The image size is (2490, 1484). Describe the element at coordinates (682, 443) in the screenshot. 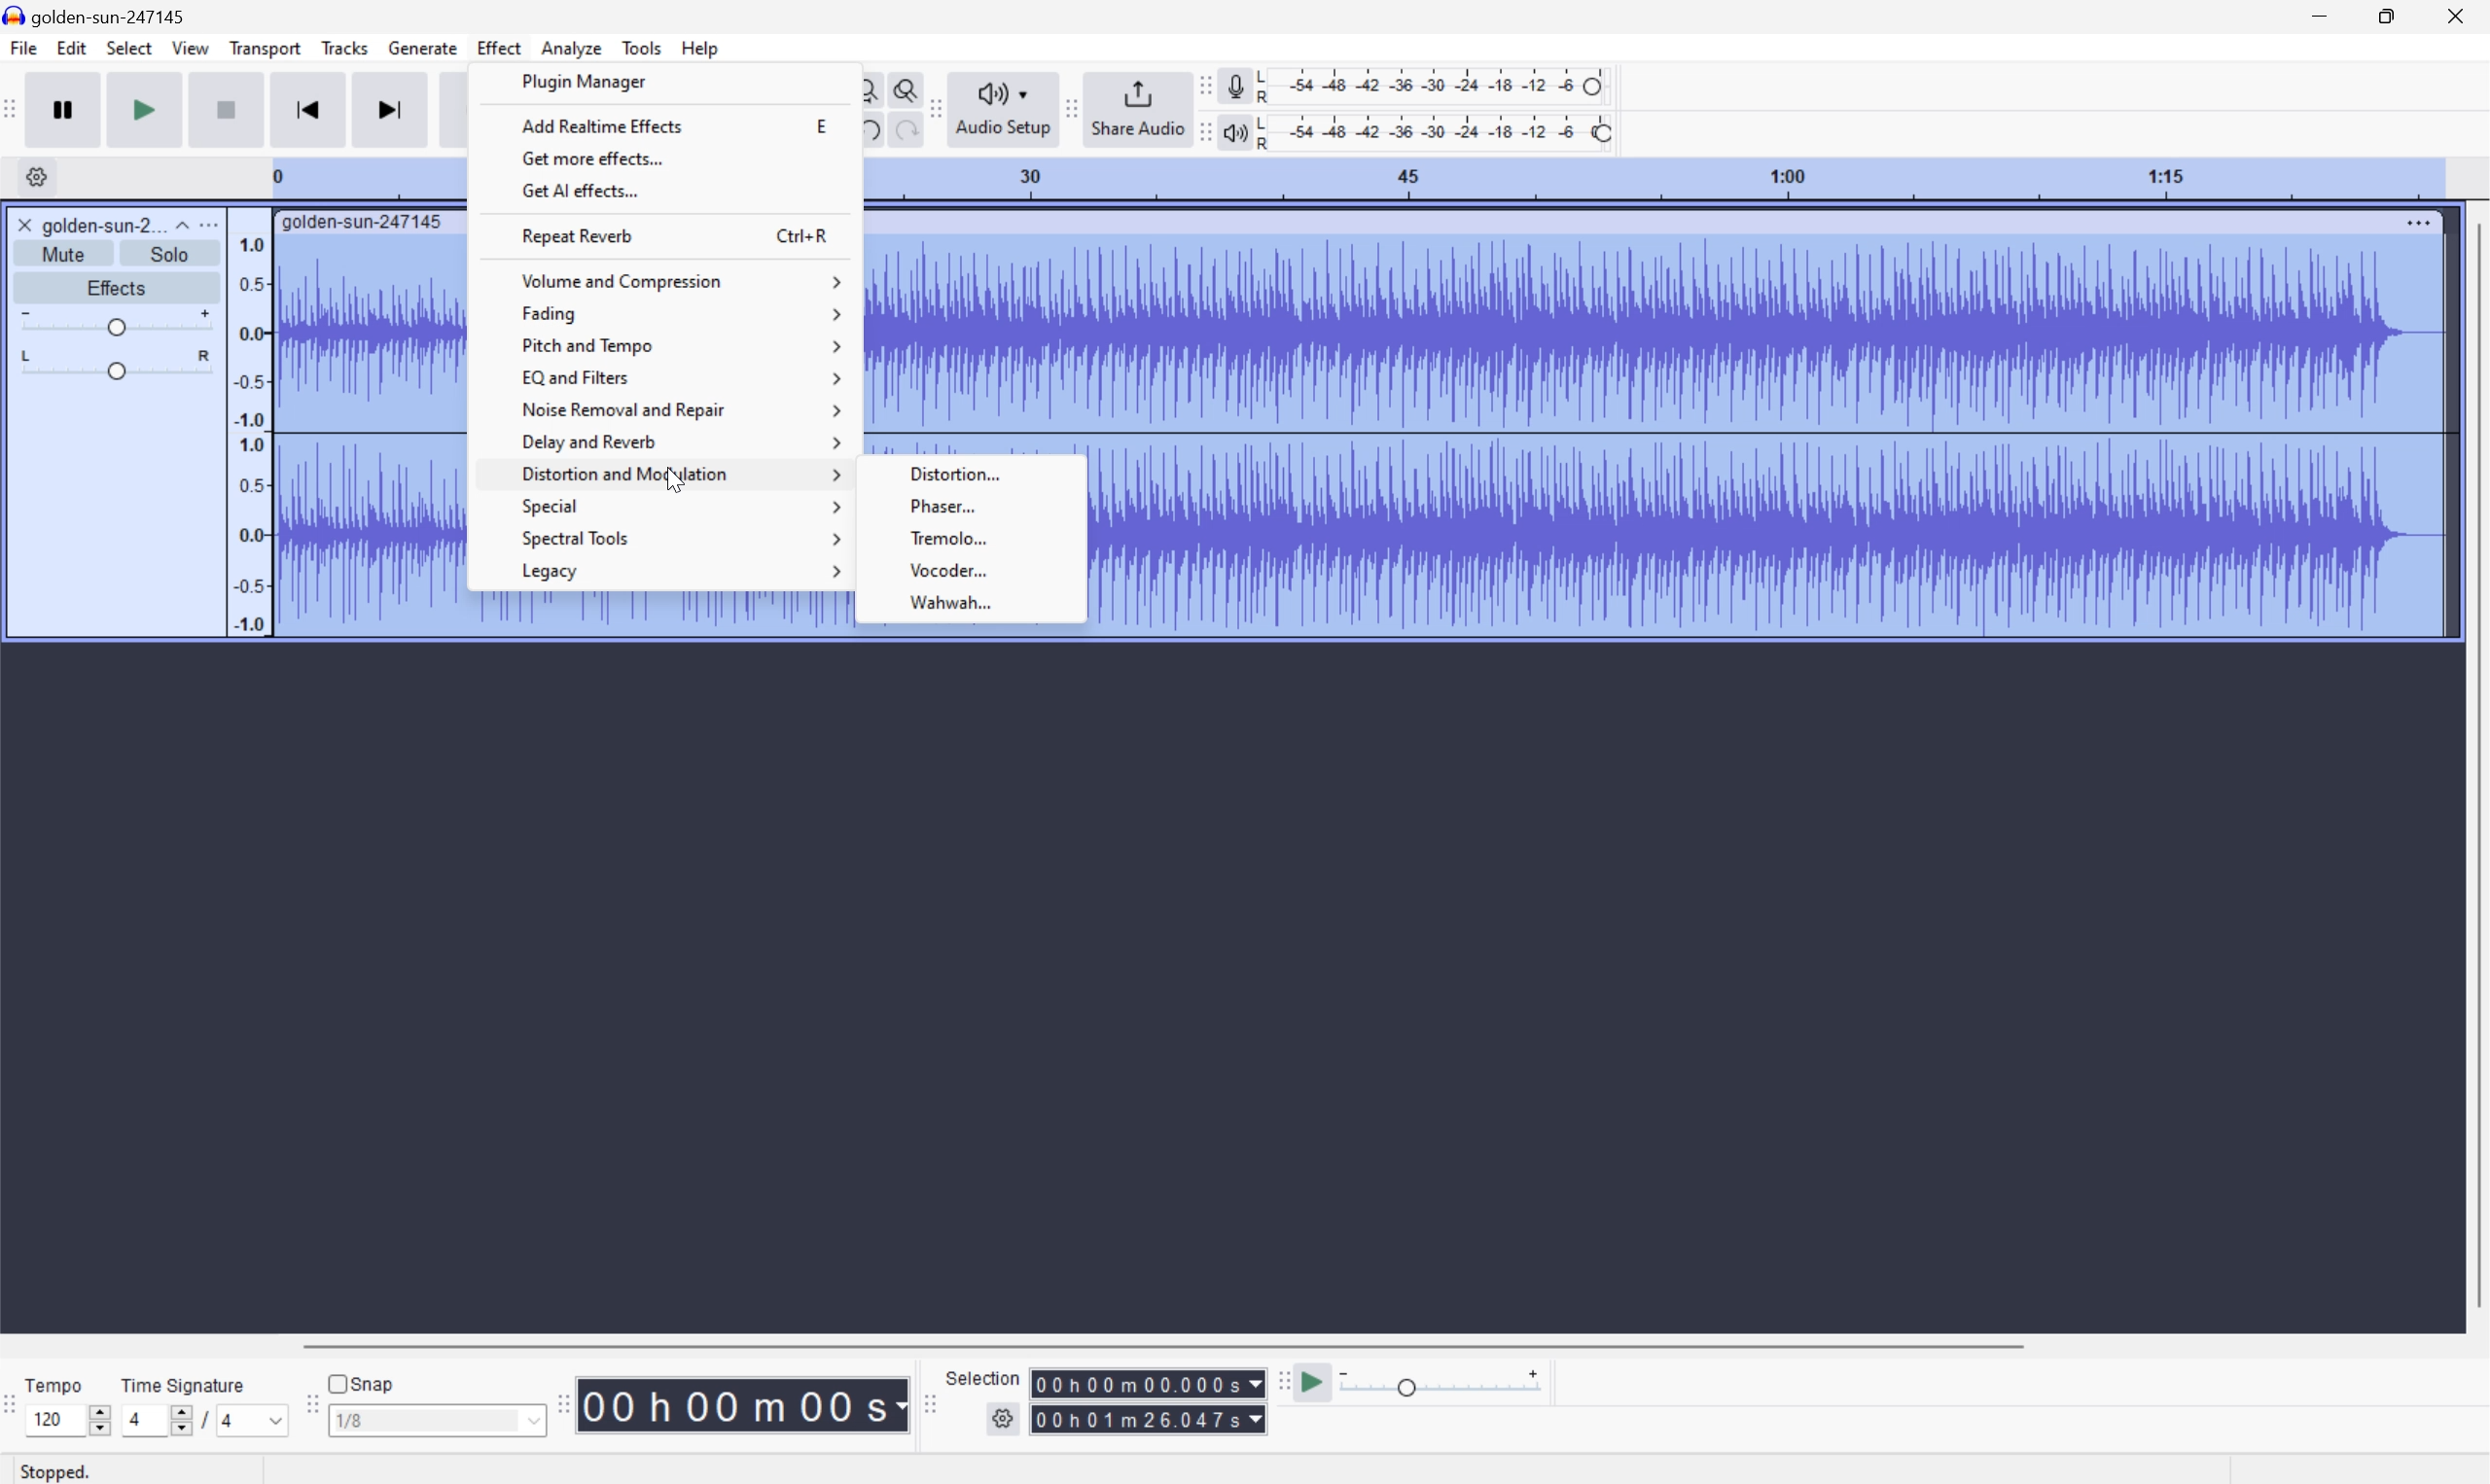

I see `Delay and reverb` at that location.